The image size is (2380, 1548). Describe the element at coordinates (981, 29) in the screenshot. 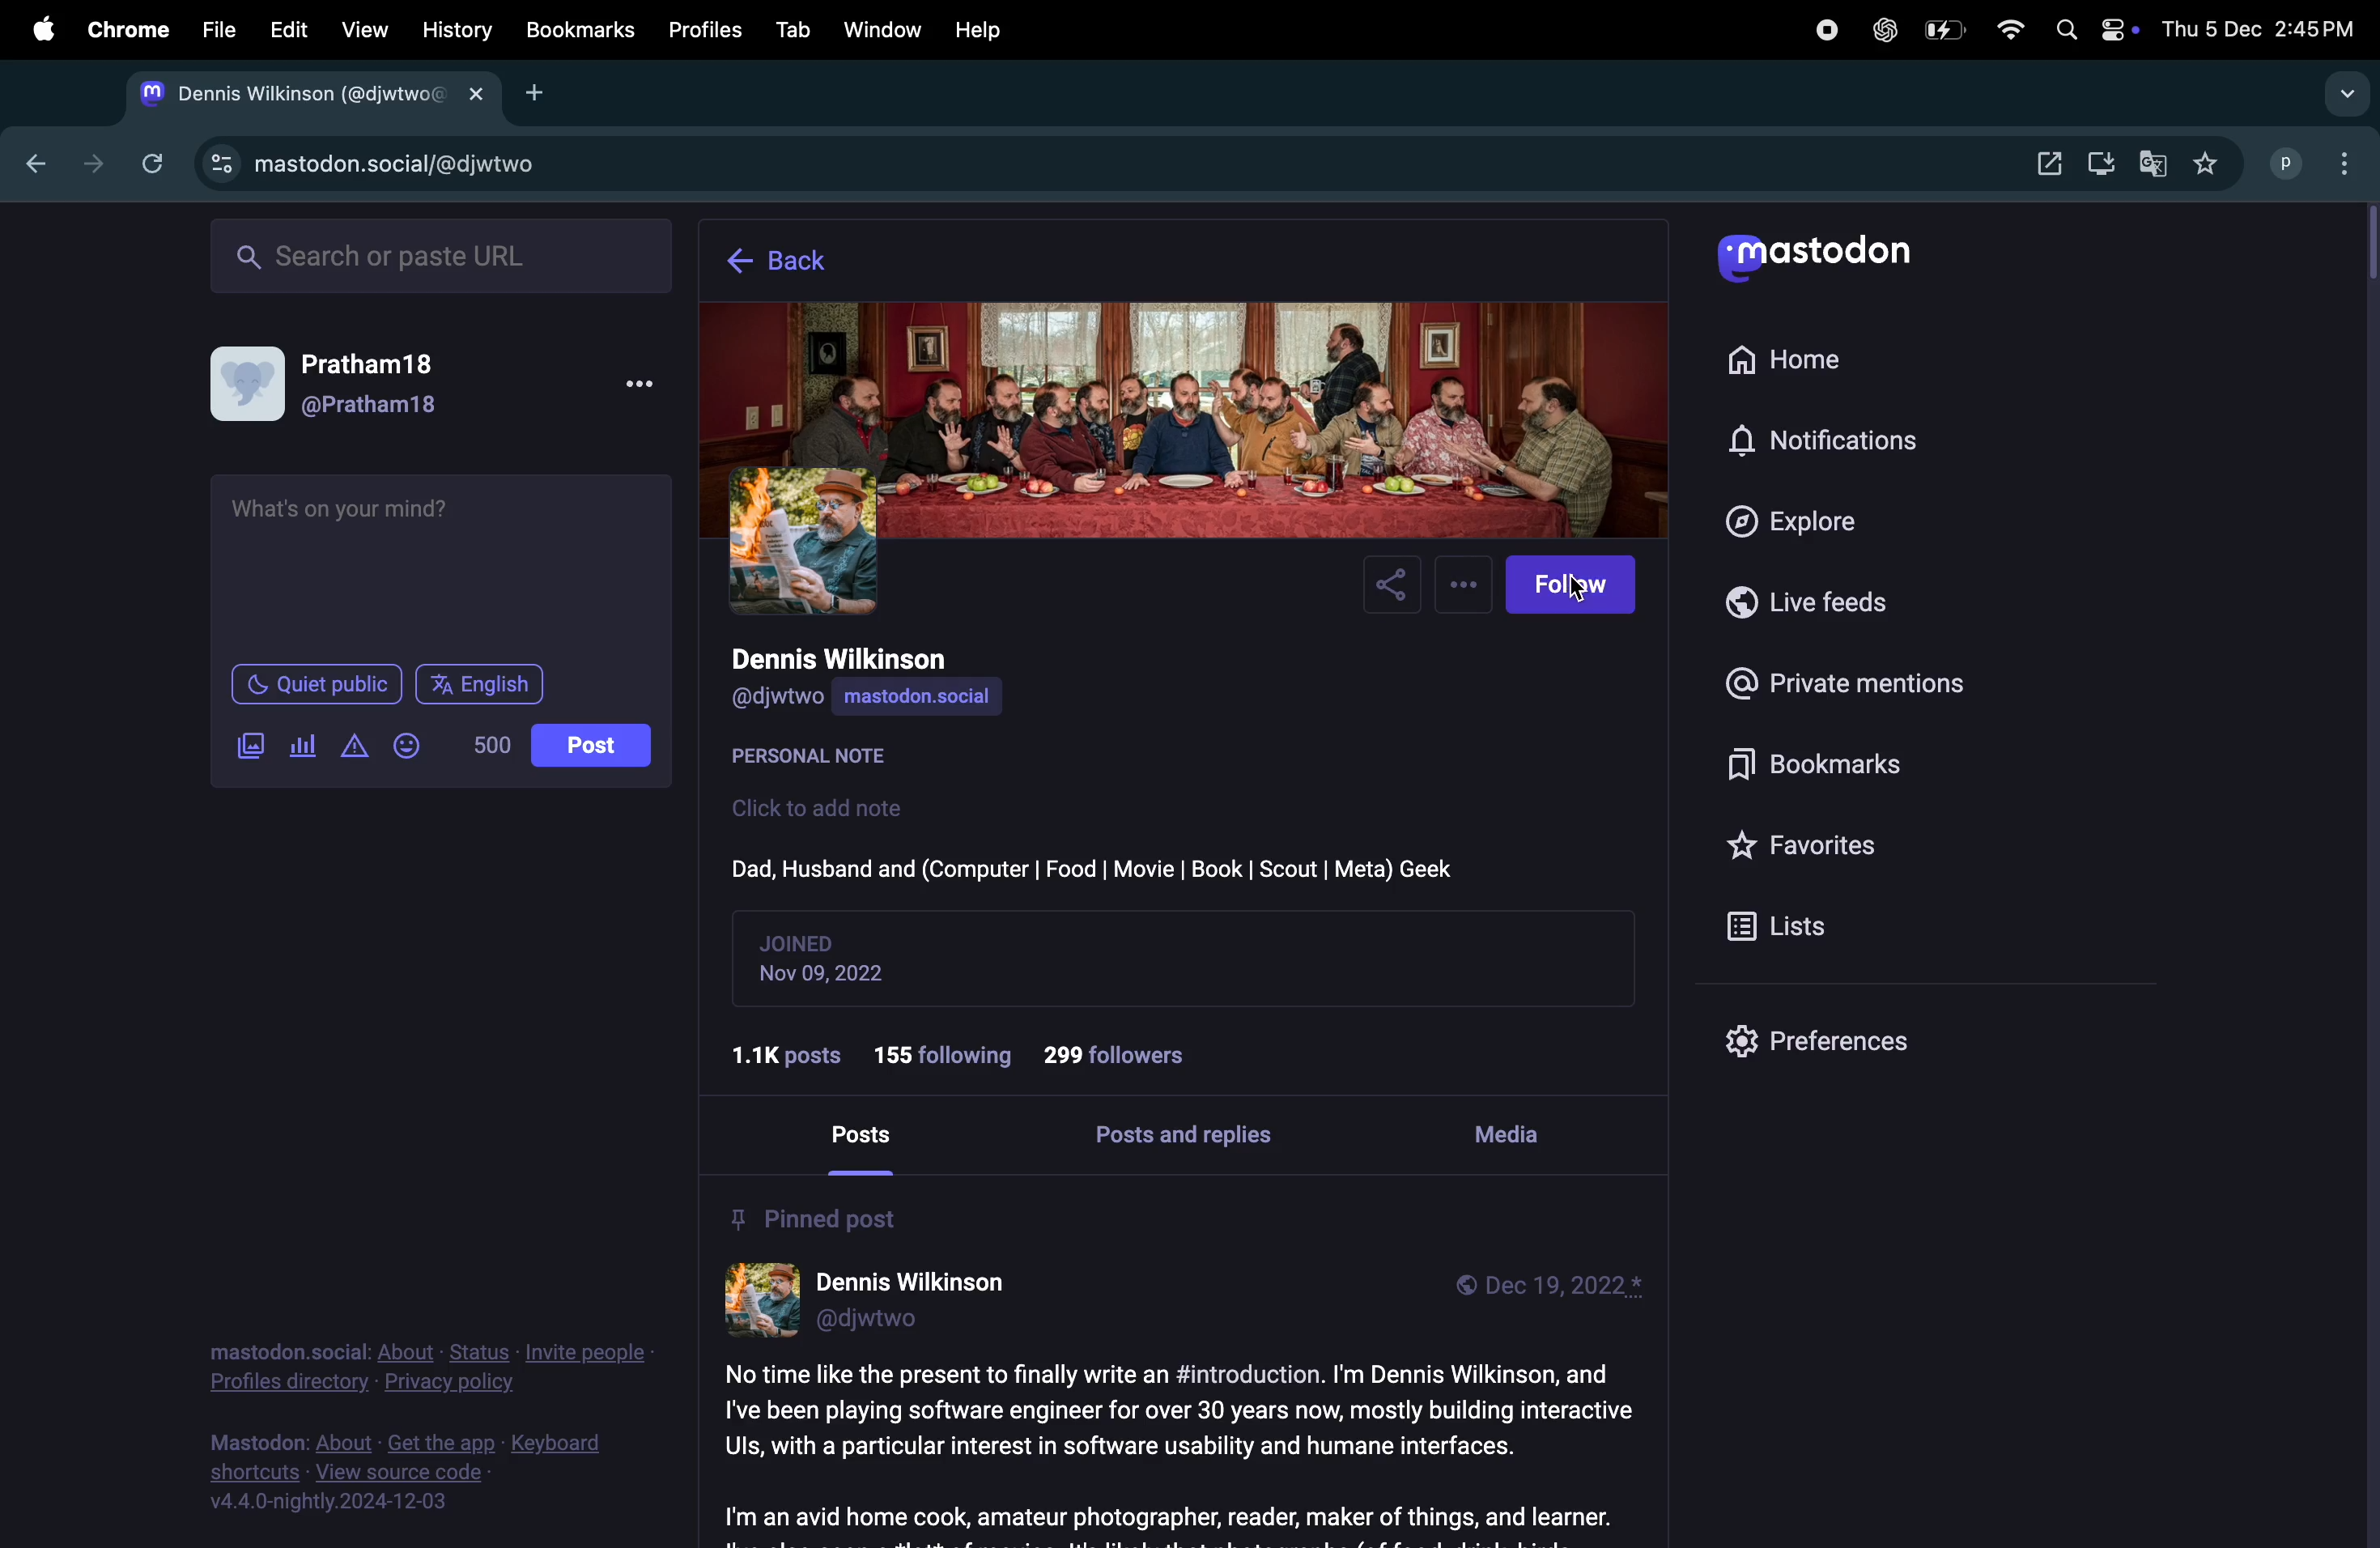

I see `help` at that location.